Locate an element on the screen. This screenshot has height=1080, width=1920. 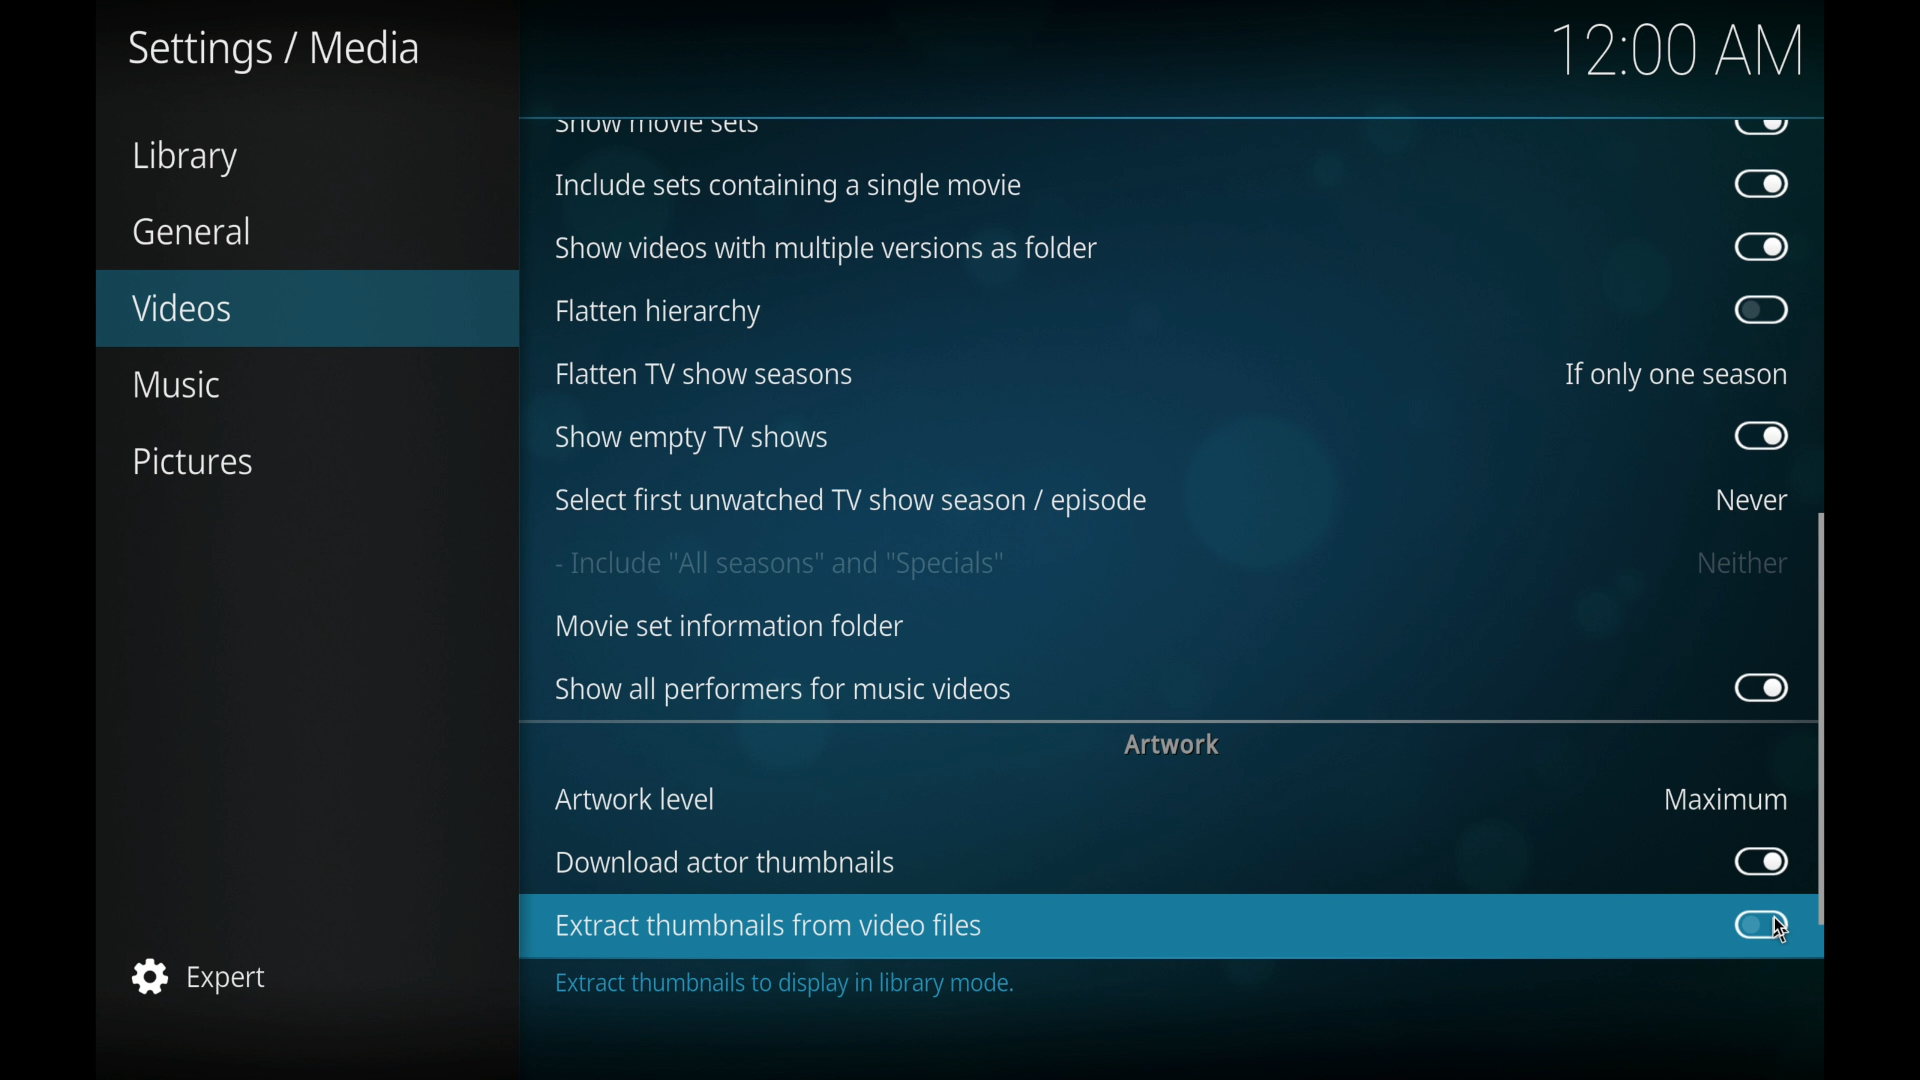
artwork is located at coordinates (1172, 745).